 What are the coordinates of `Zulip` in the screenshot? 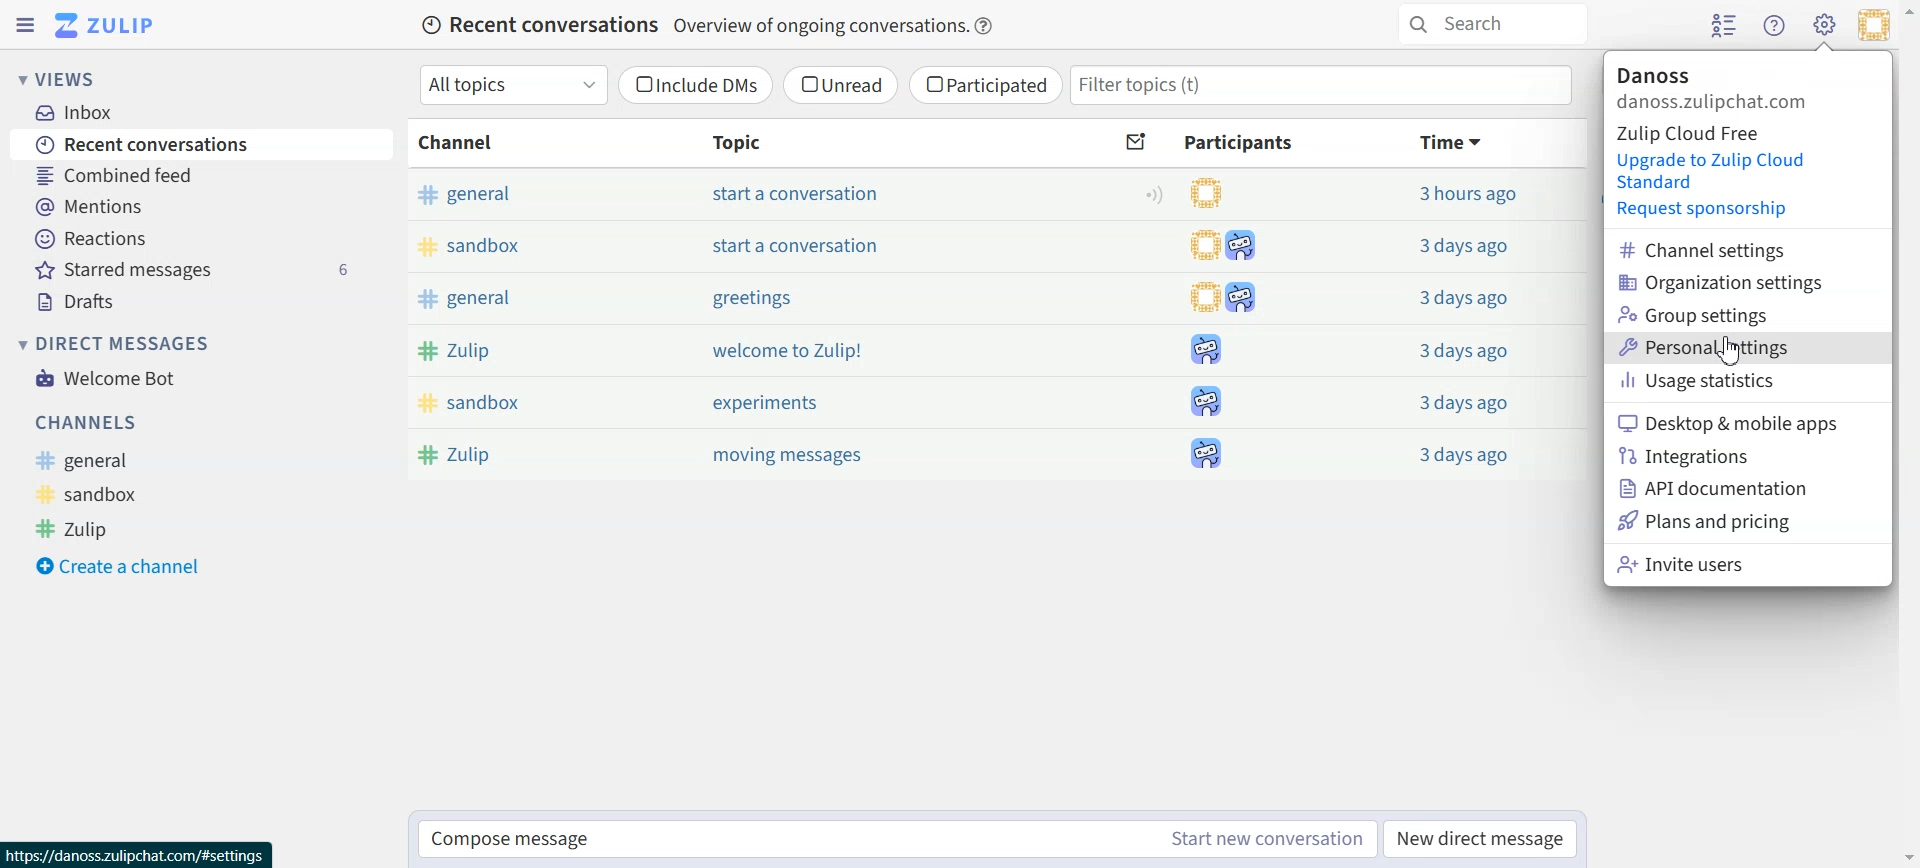 It's located at (466, 352).